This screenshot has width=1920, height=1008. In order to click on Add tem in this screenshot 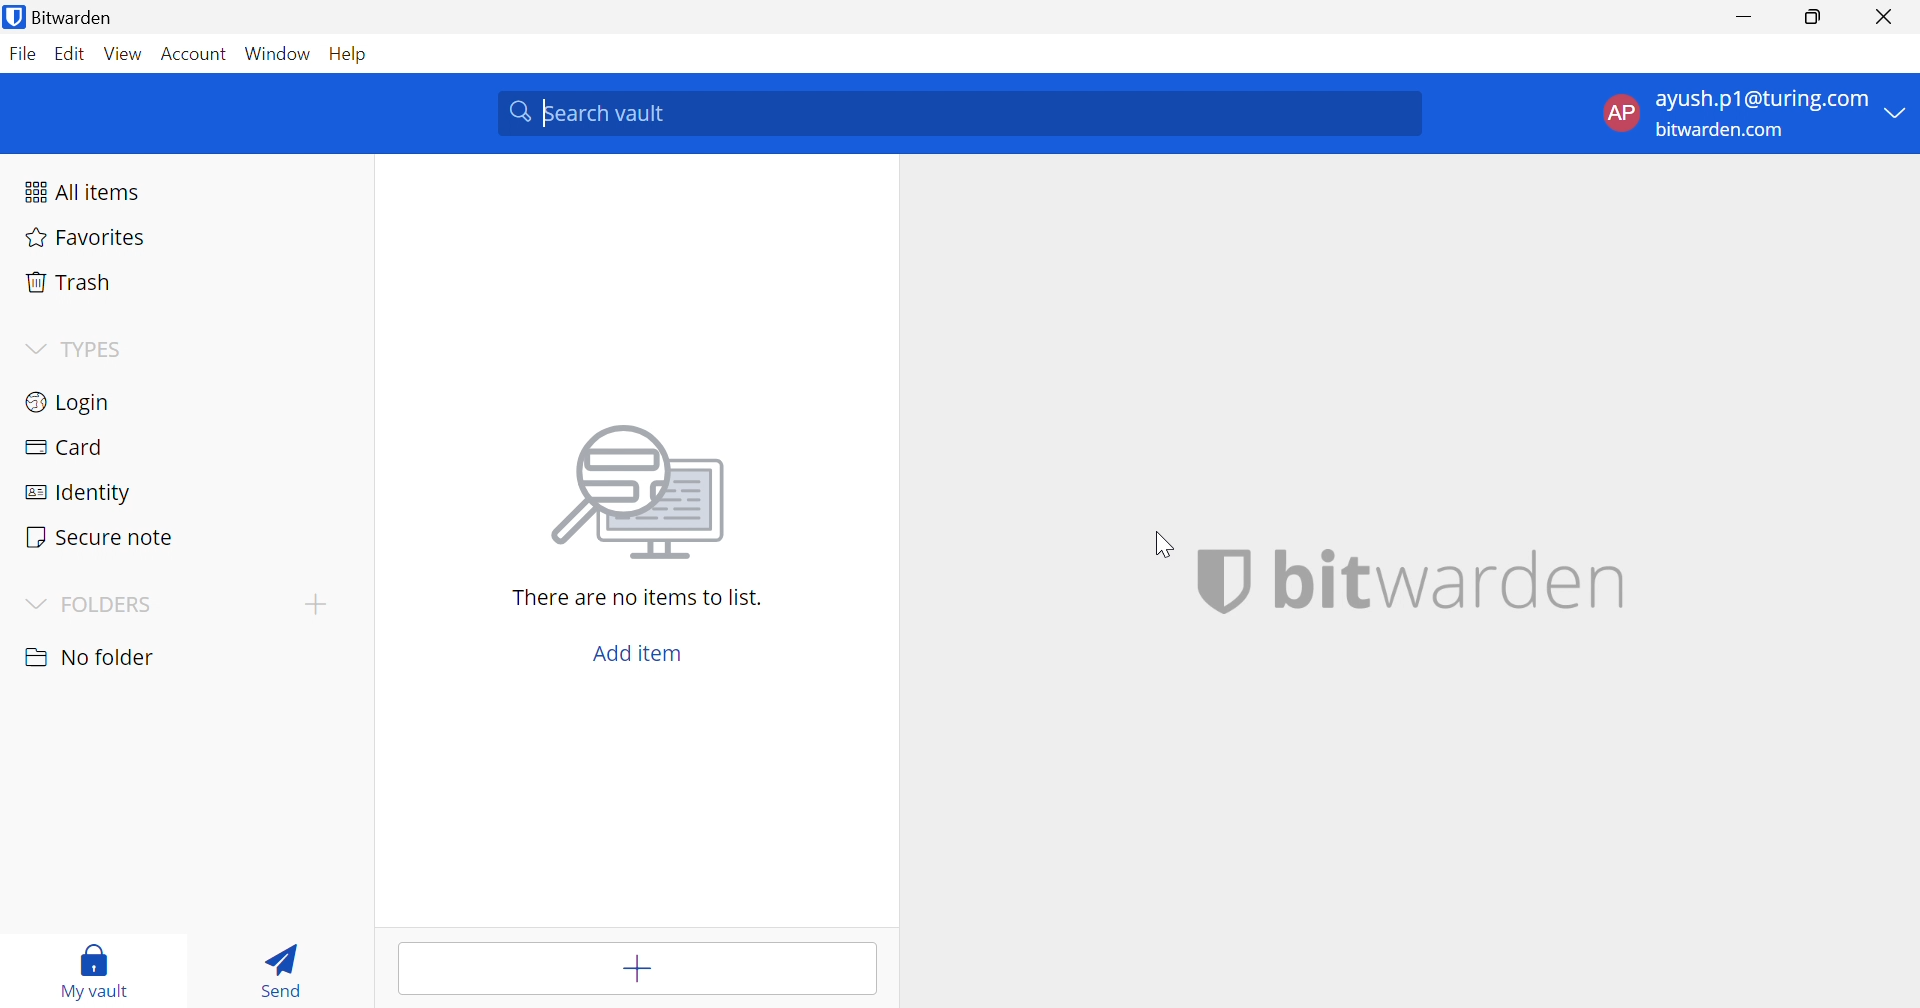, I will do `click(641, 969)`.